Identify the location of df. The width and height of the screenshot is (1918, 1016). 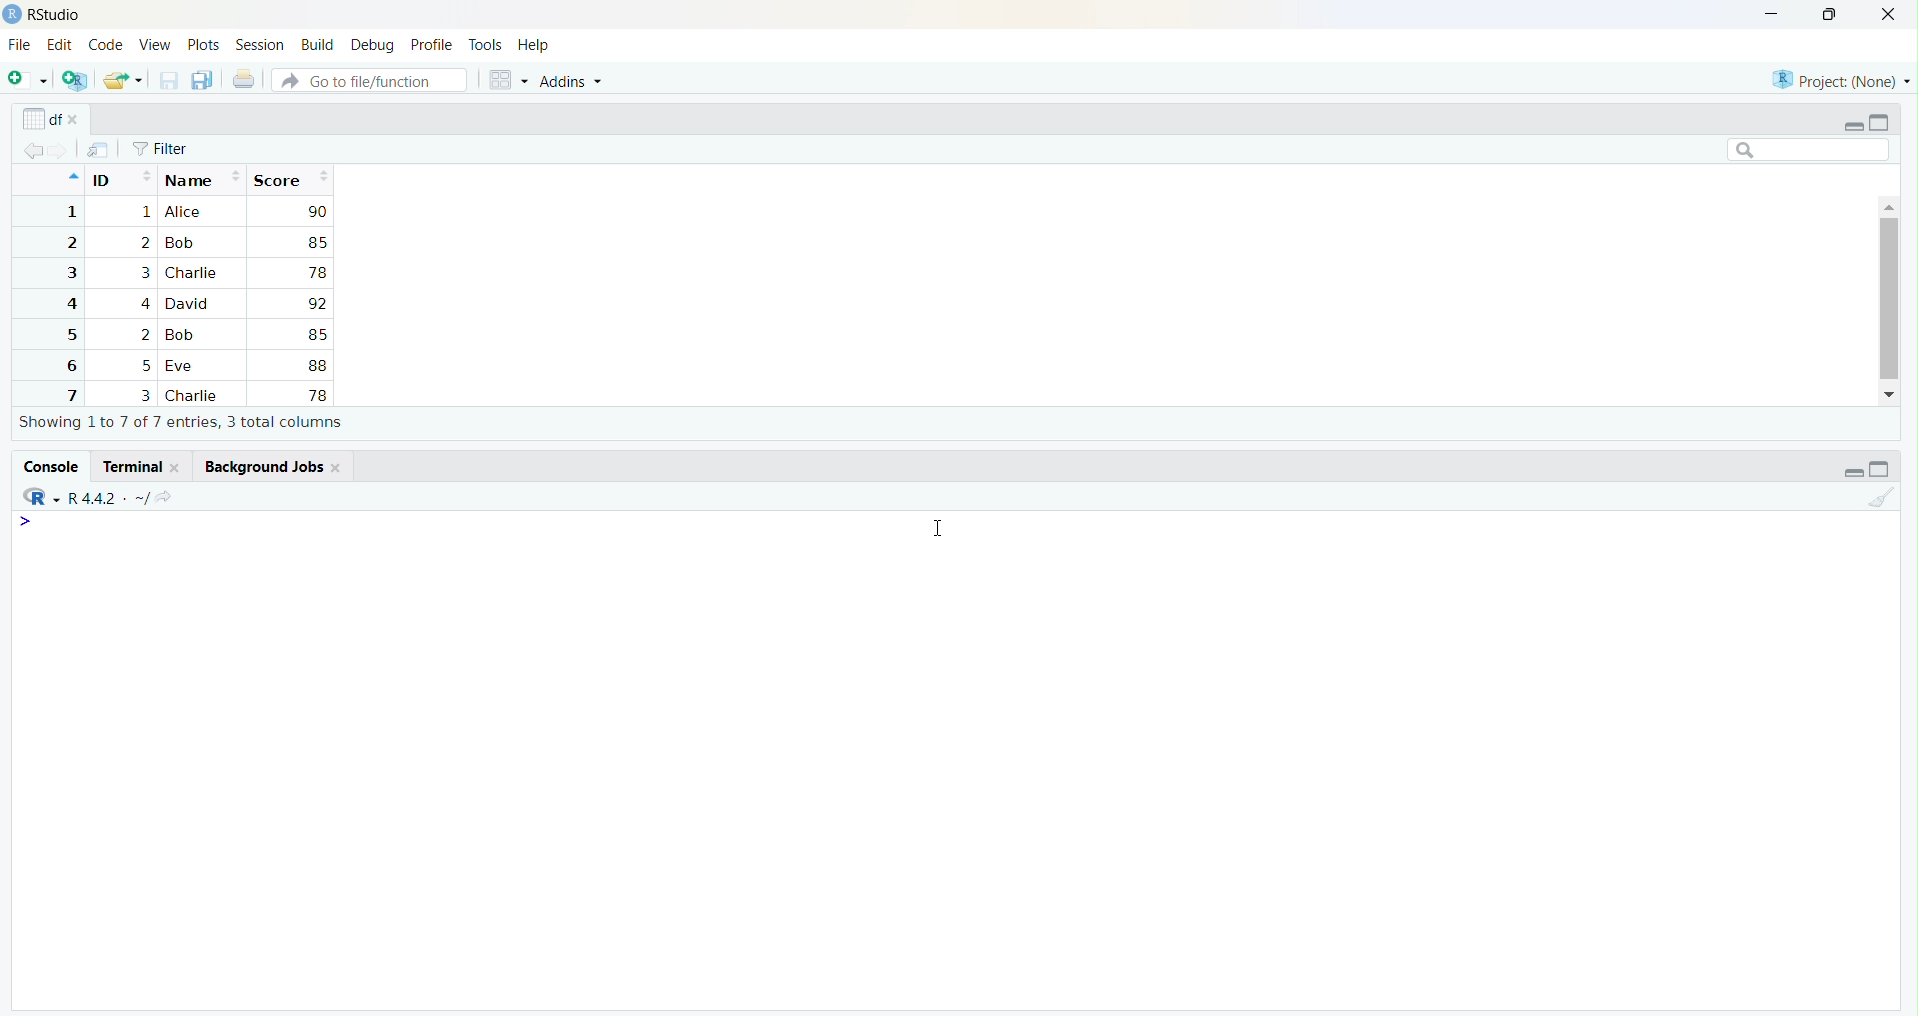
(40, 118).